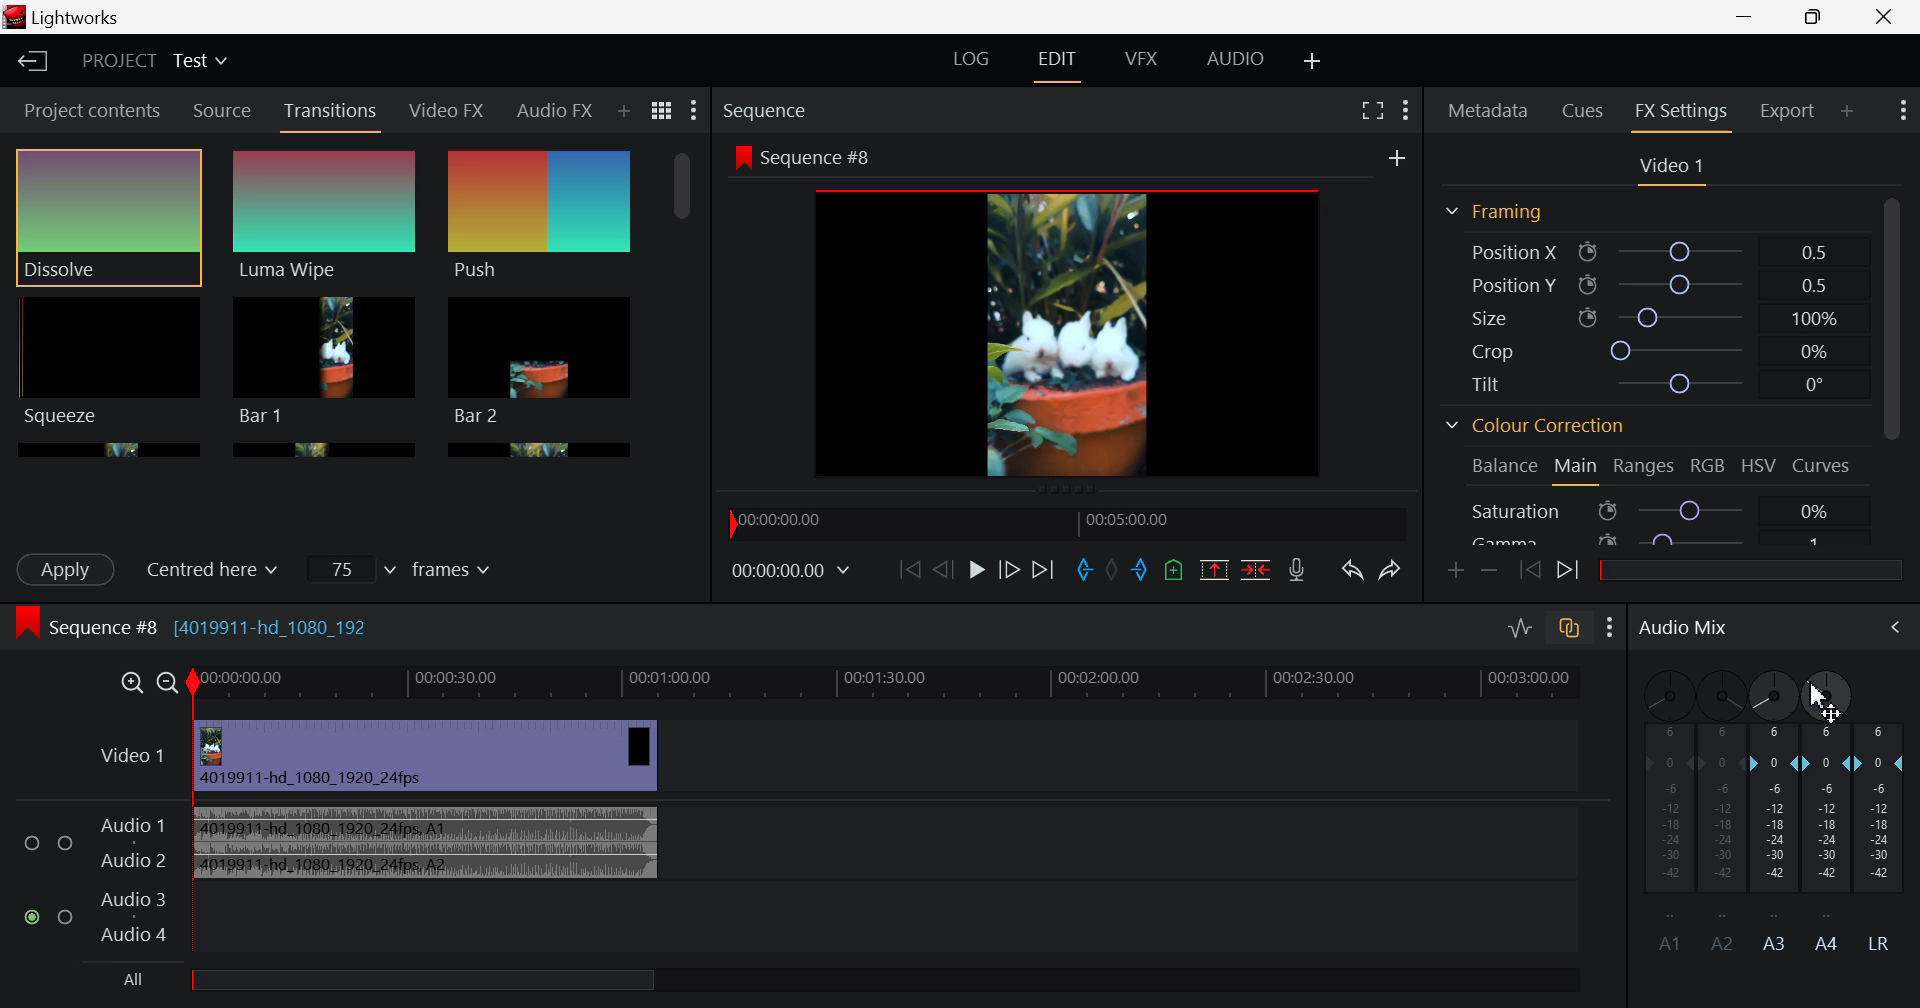 This screenshot has width=1920, height=1008. Describe the element at coordinates (1577, 469) in the screenshot. I see `Main Tab Open` at that location.